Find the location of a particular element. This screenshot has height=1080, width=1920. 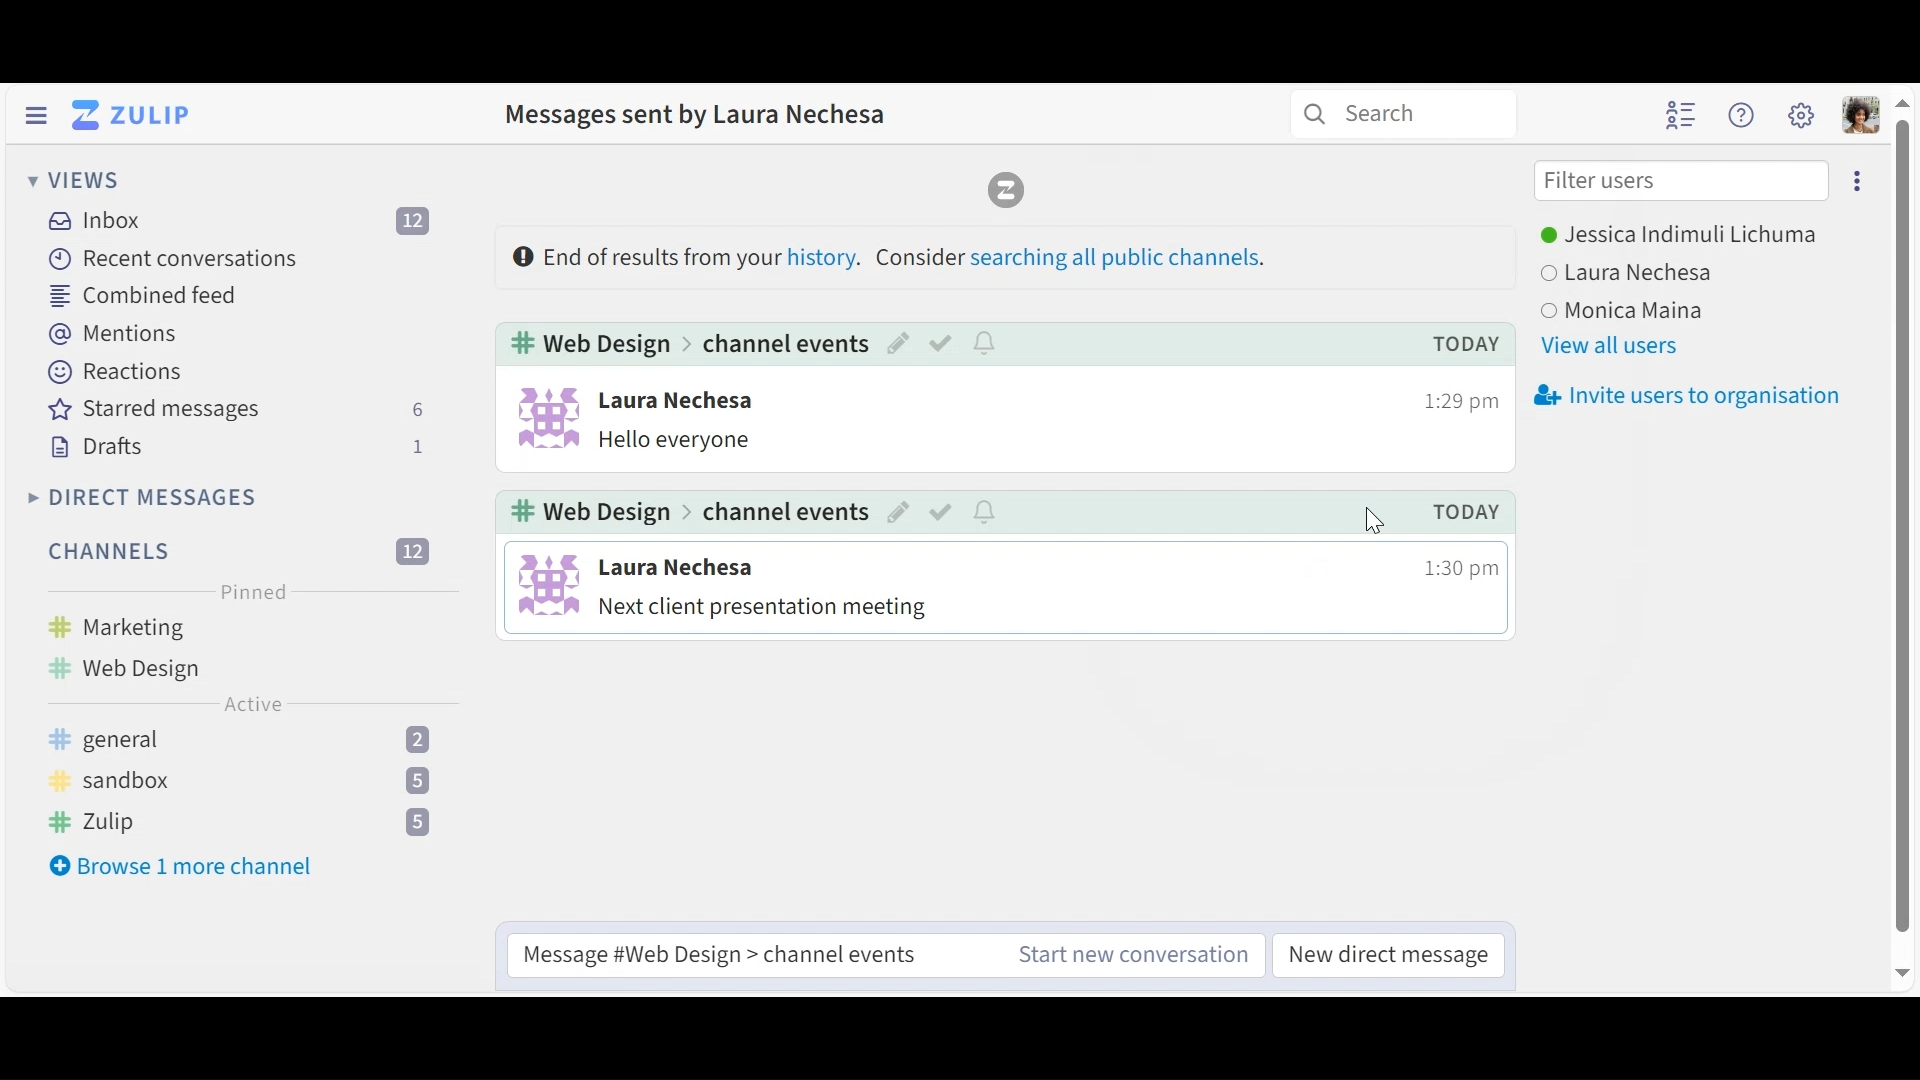

Invite users to organisation is located at coordinates (1684, 395).